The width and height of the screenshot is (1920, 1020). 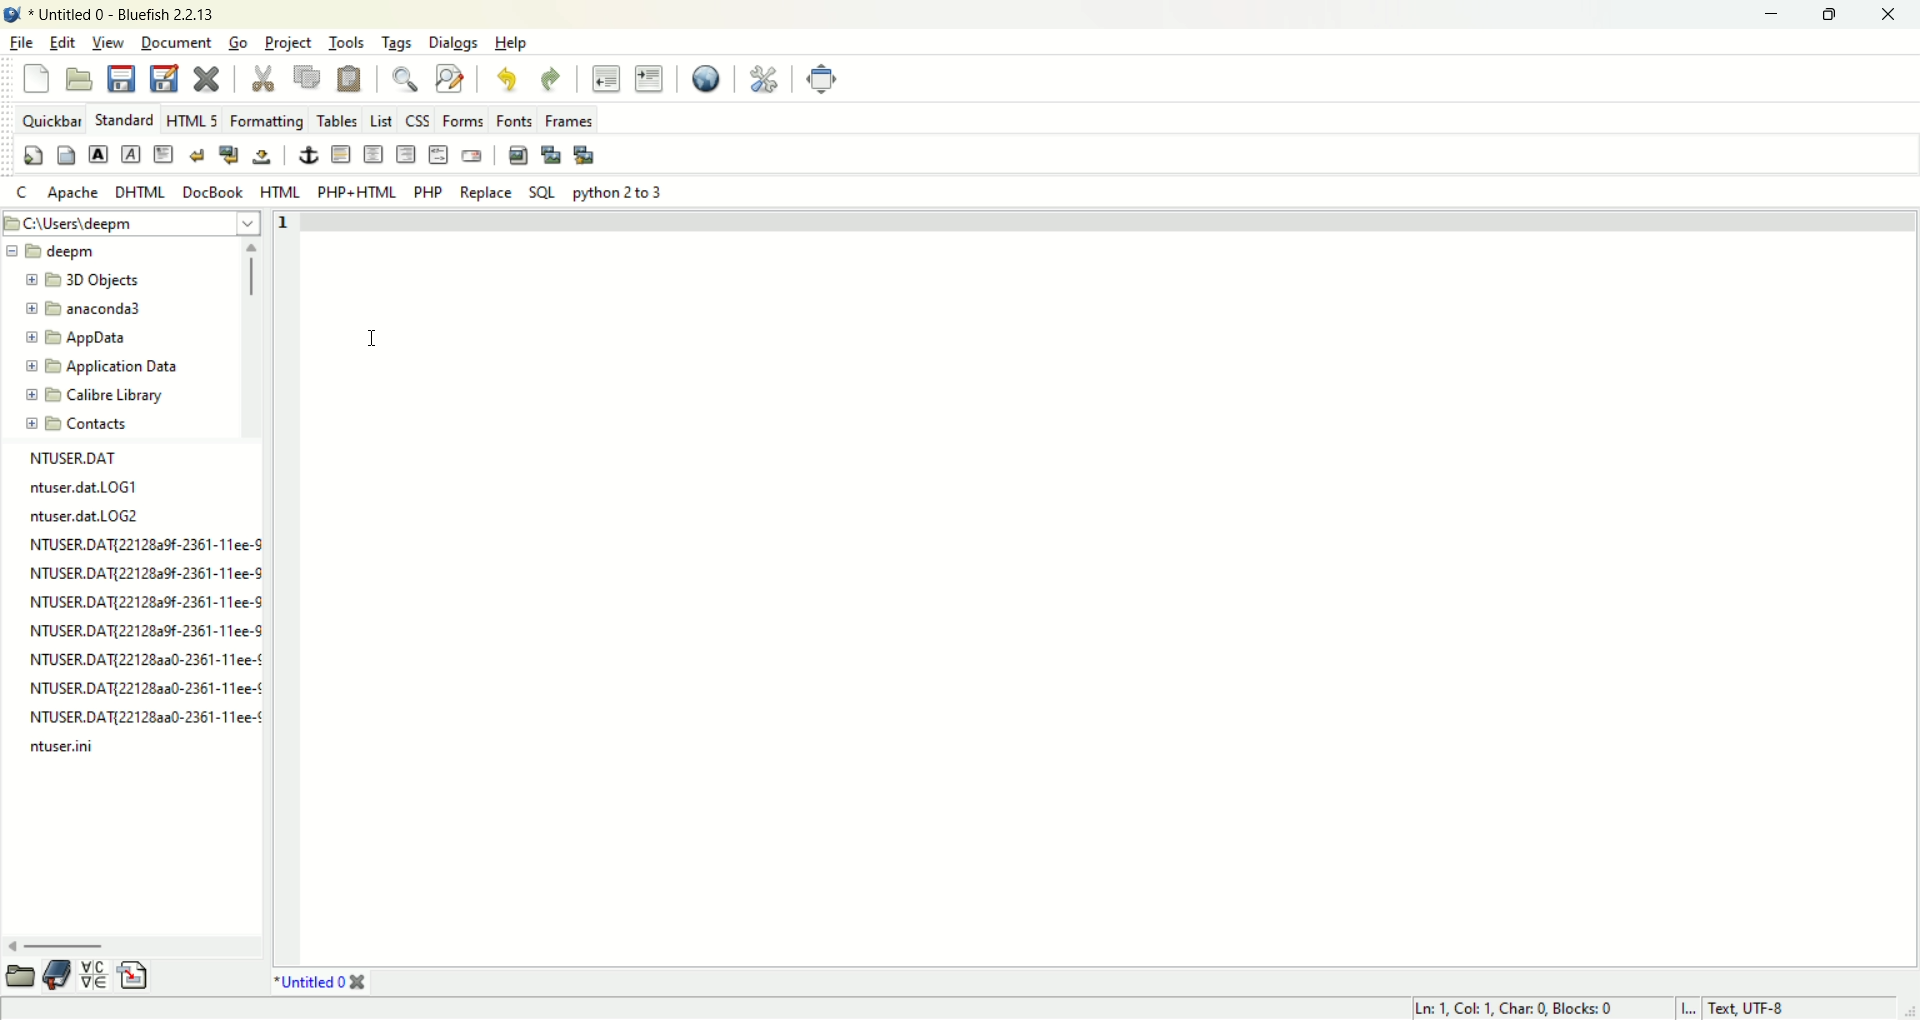 I want to click on close, so click(x=205, y=78).